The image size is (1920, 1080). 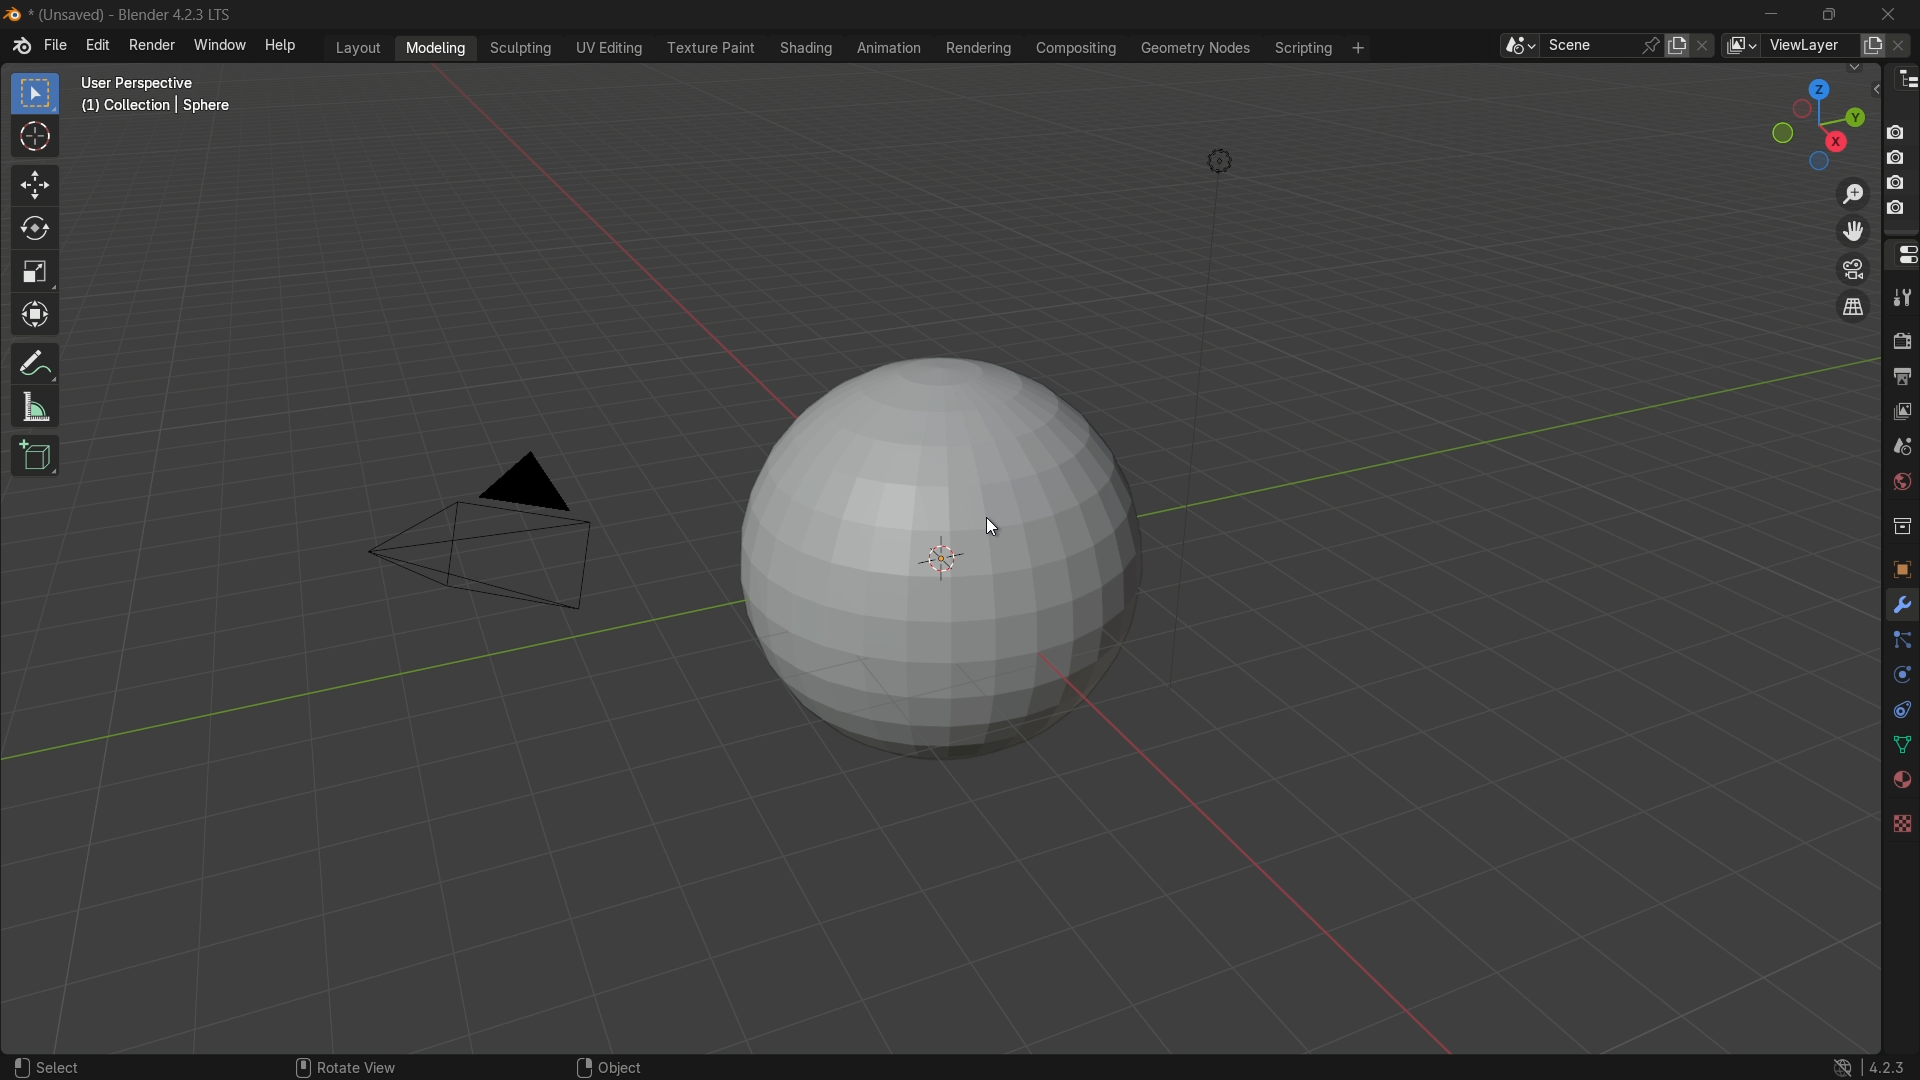 What do you see at coordinates (35, 364) in the screenshot?
I see `annotate` at bounding box center [35, 364].